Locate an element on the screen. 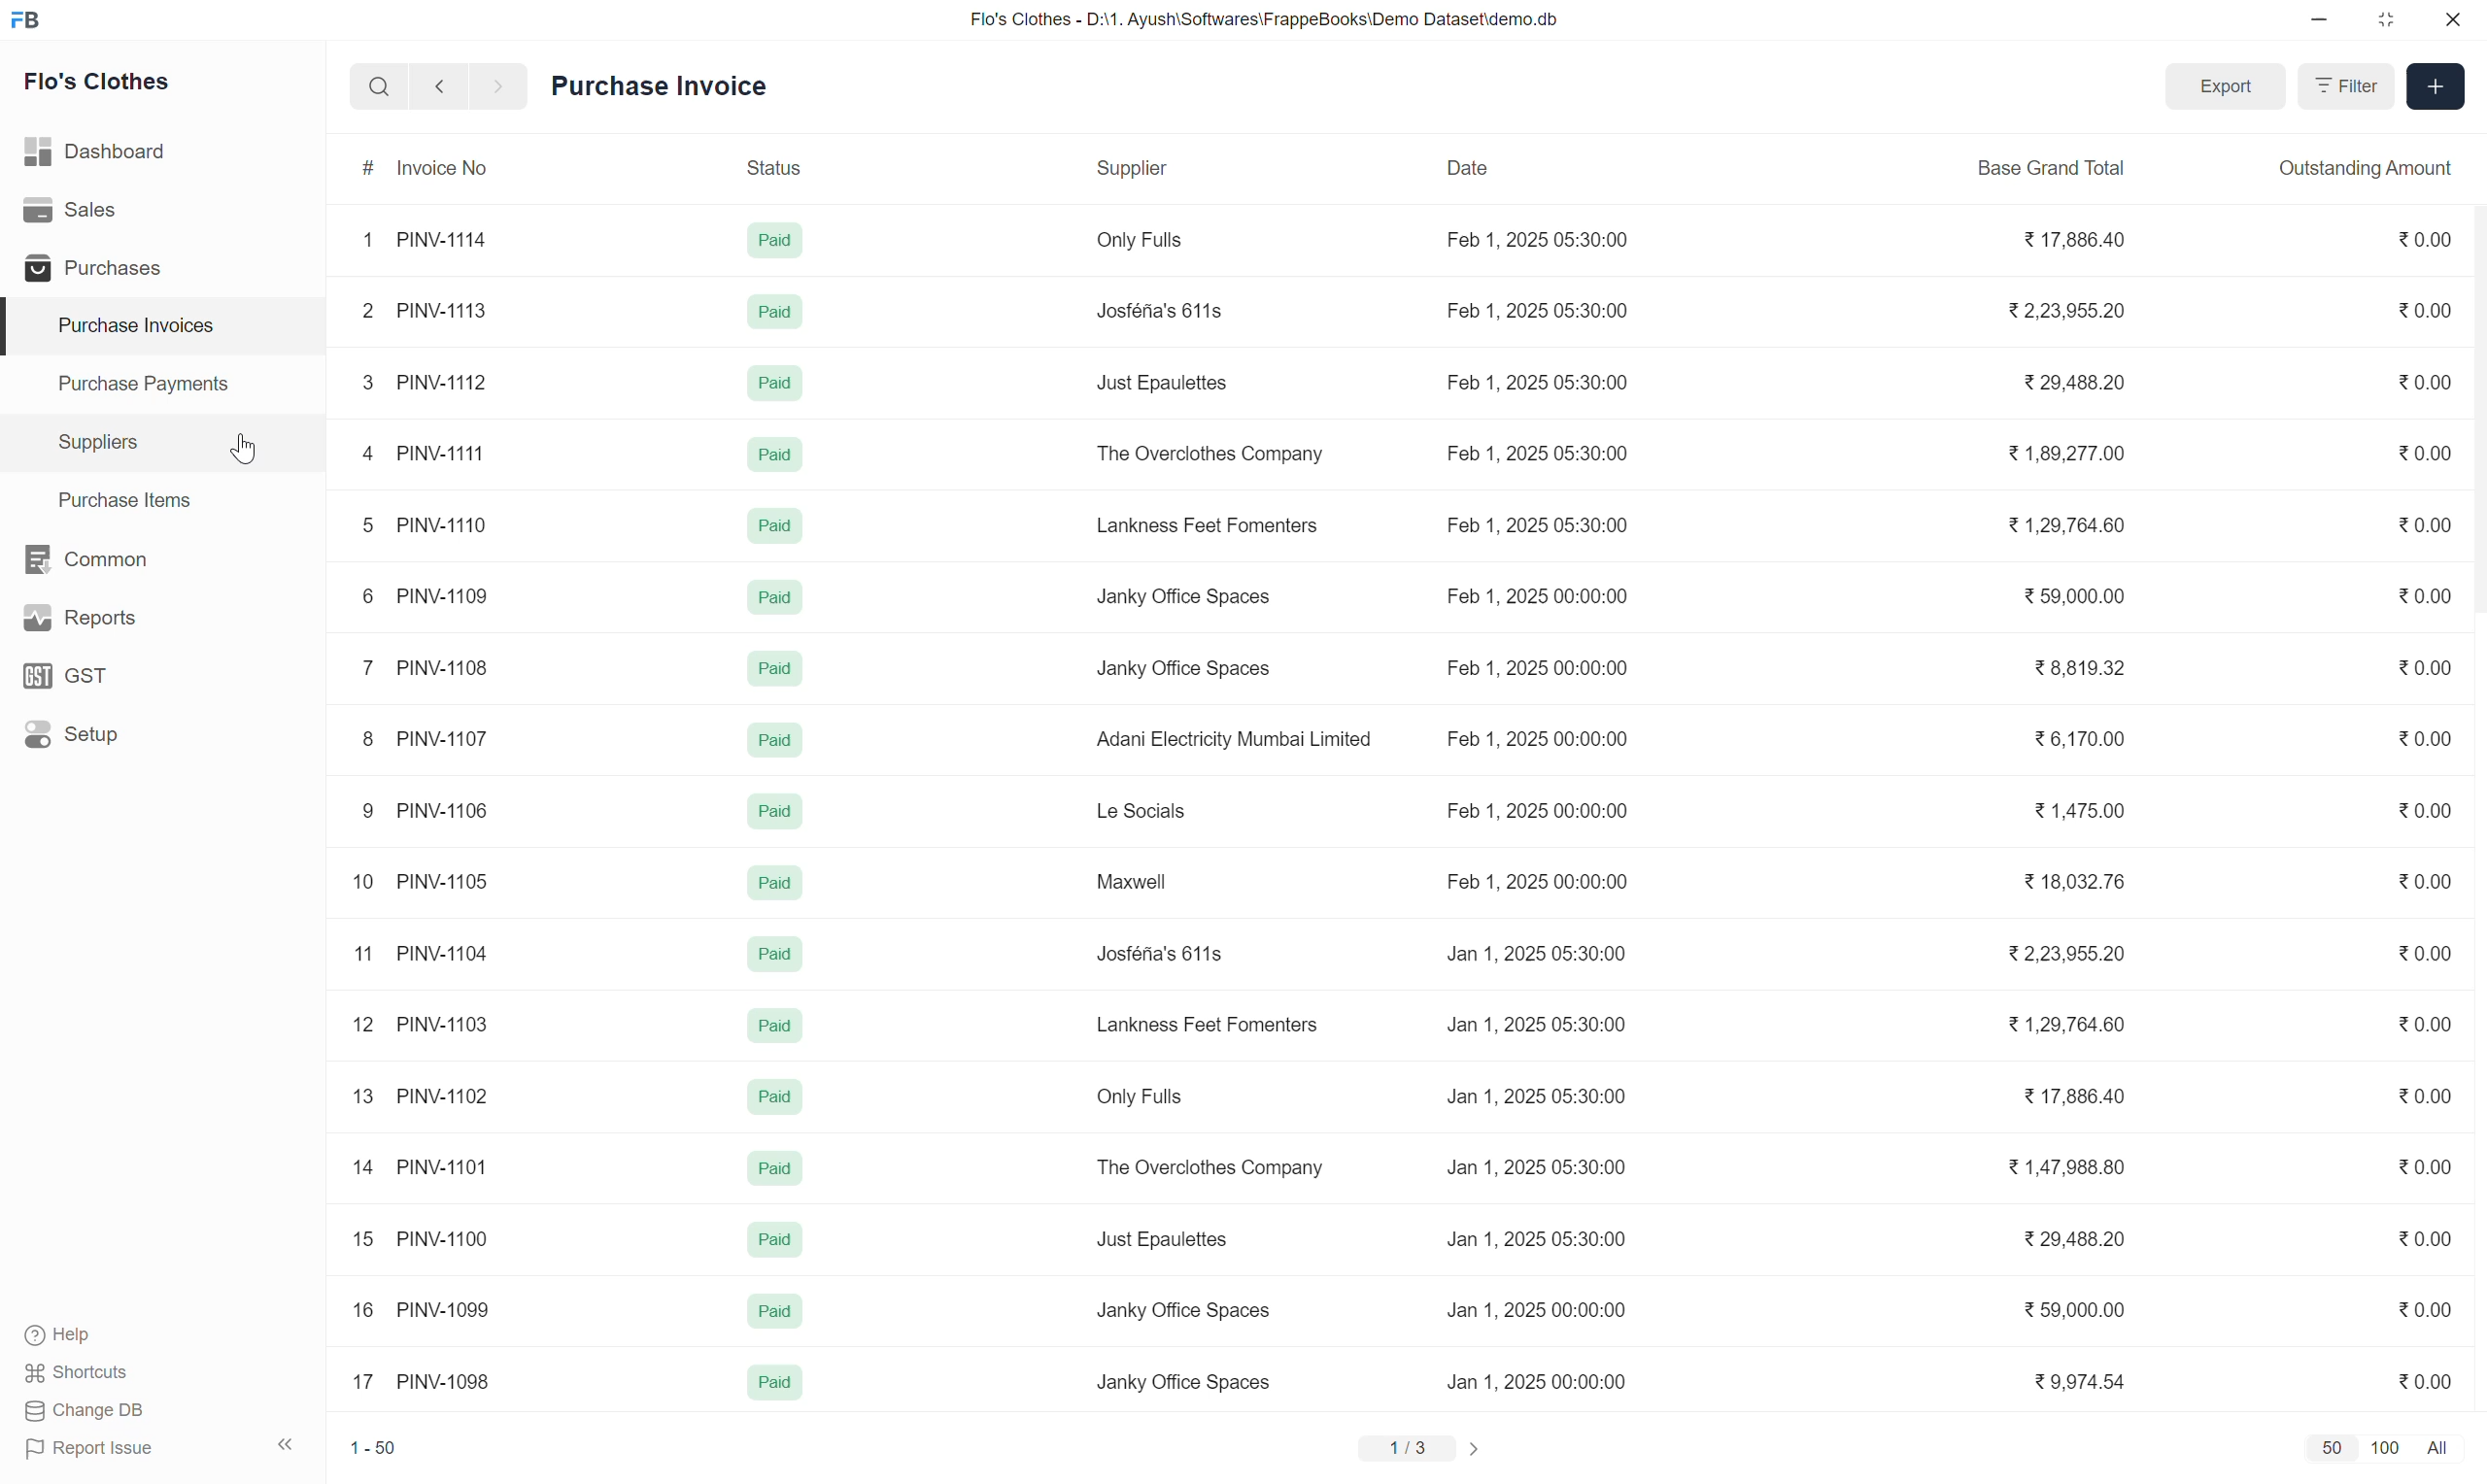  1/3 > is located at coordinates (1420, 1448).